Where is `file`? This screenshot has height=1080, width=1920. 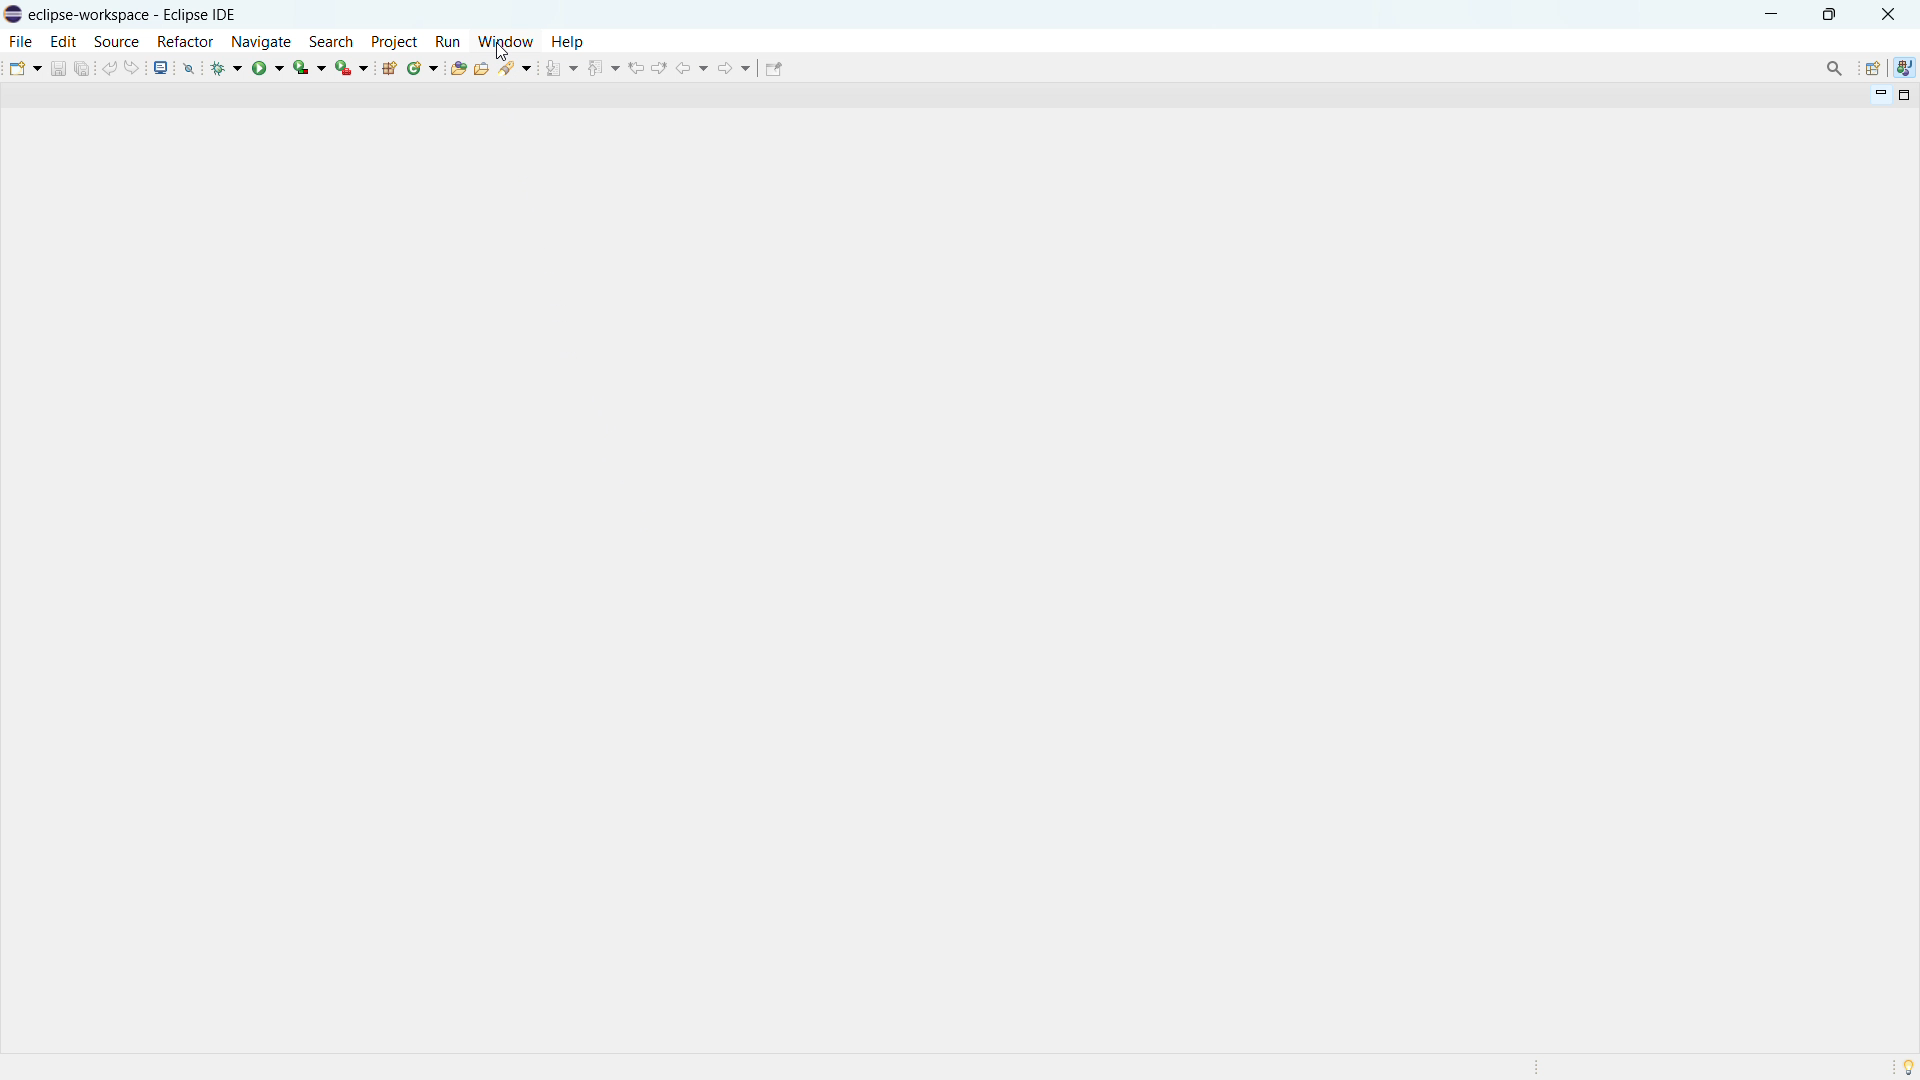 file is located at coordinates (22, 42).